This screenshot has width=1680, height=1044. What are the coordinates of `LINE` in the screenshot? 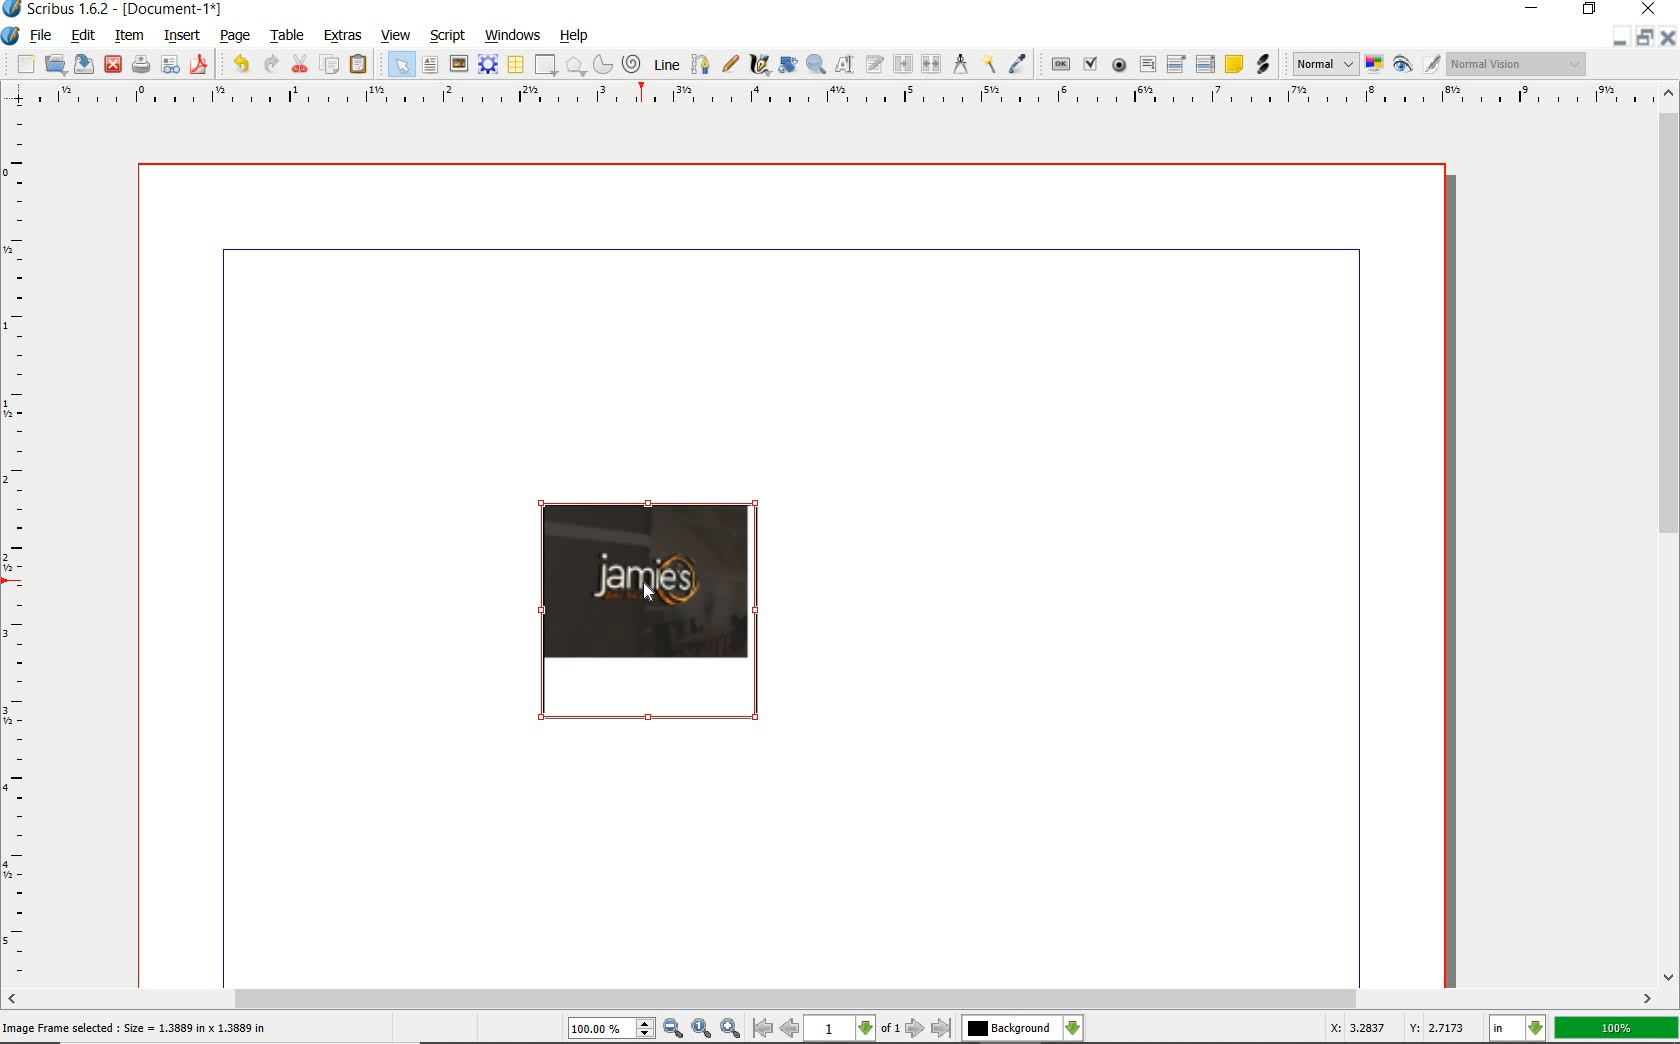 It's located at (667, 66).